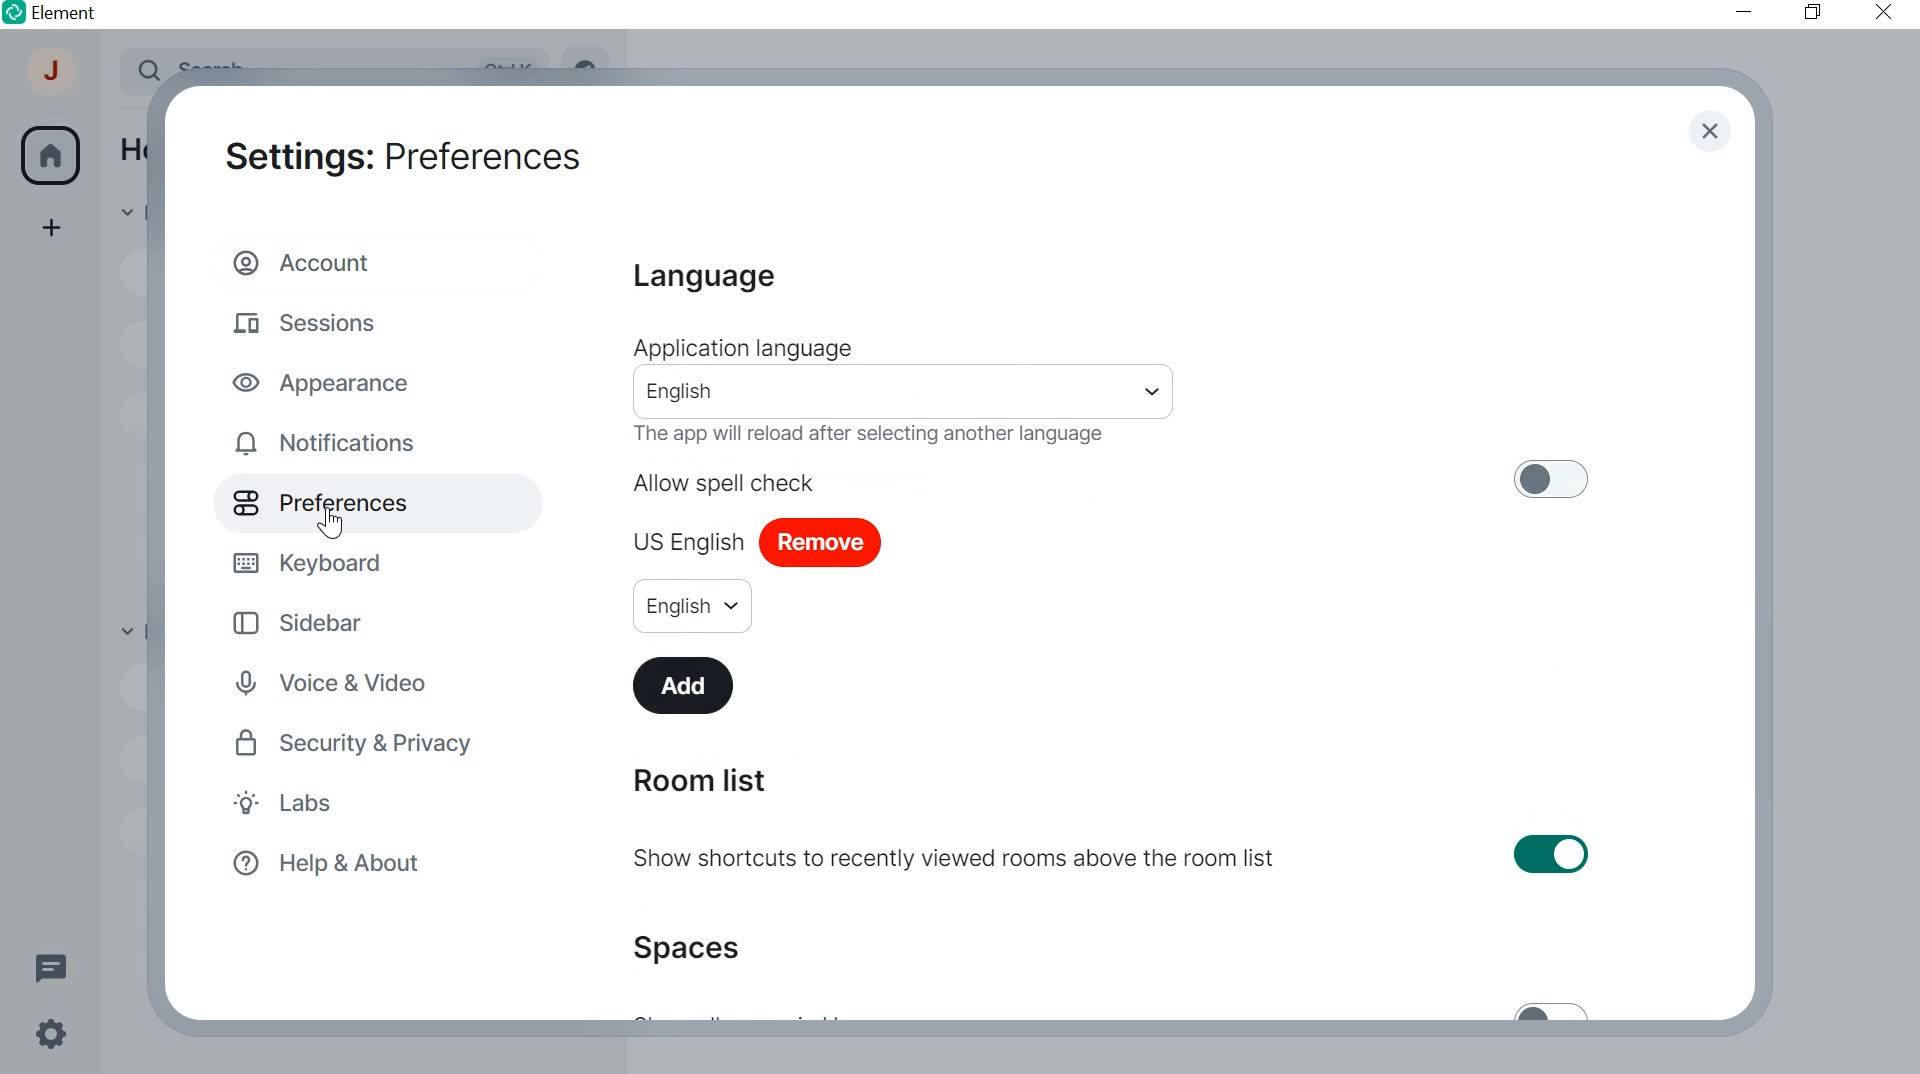  What do you see at coordinates (821, 544) in the screenshot?
I see `Remove` at bounding box center [821, 544].